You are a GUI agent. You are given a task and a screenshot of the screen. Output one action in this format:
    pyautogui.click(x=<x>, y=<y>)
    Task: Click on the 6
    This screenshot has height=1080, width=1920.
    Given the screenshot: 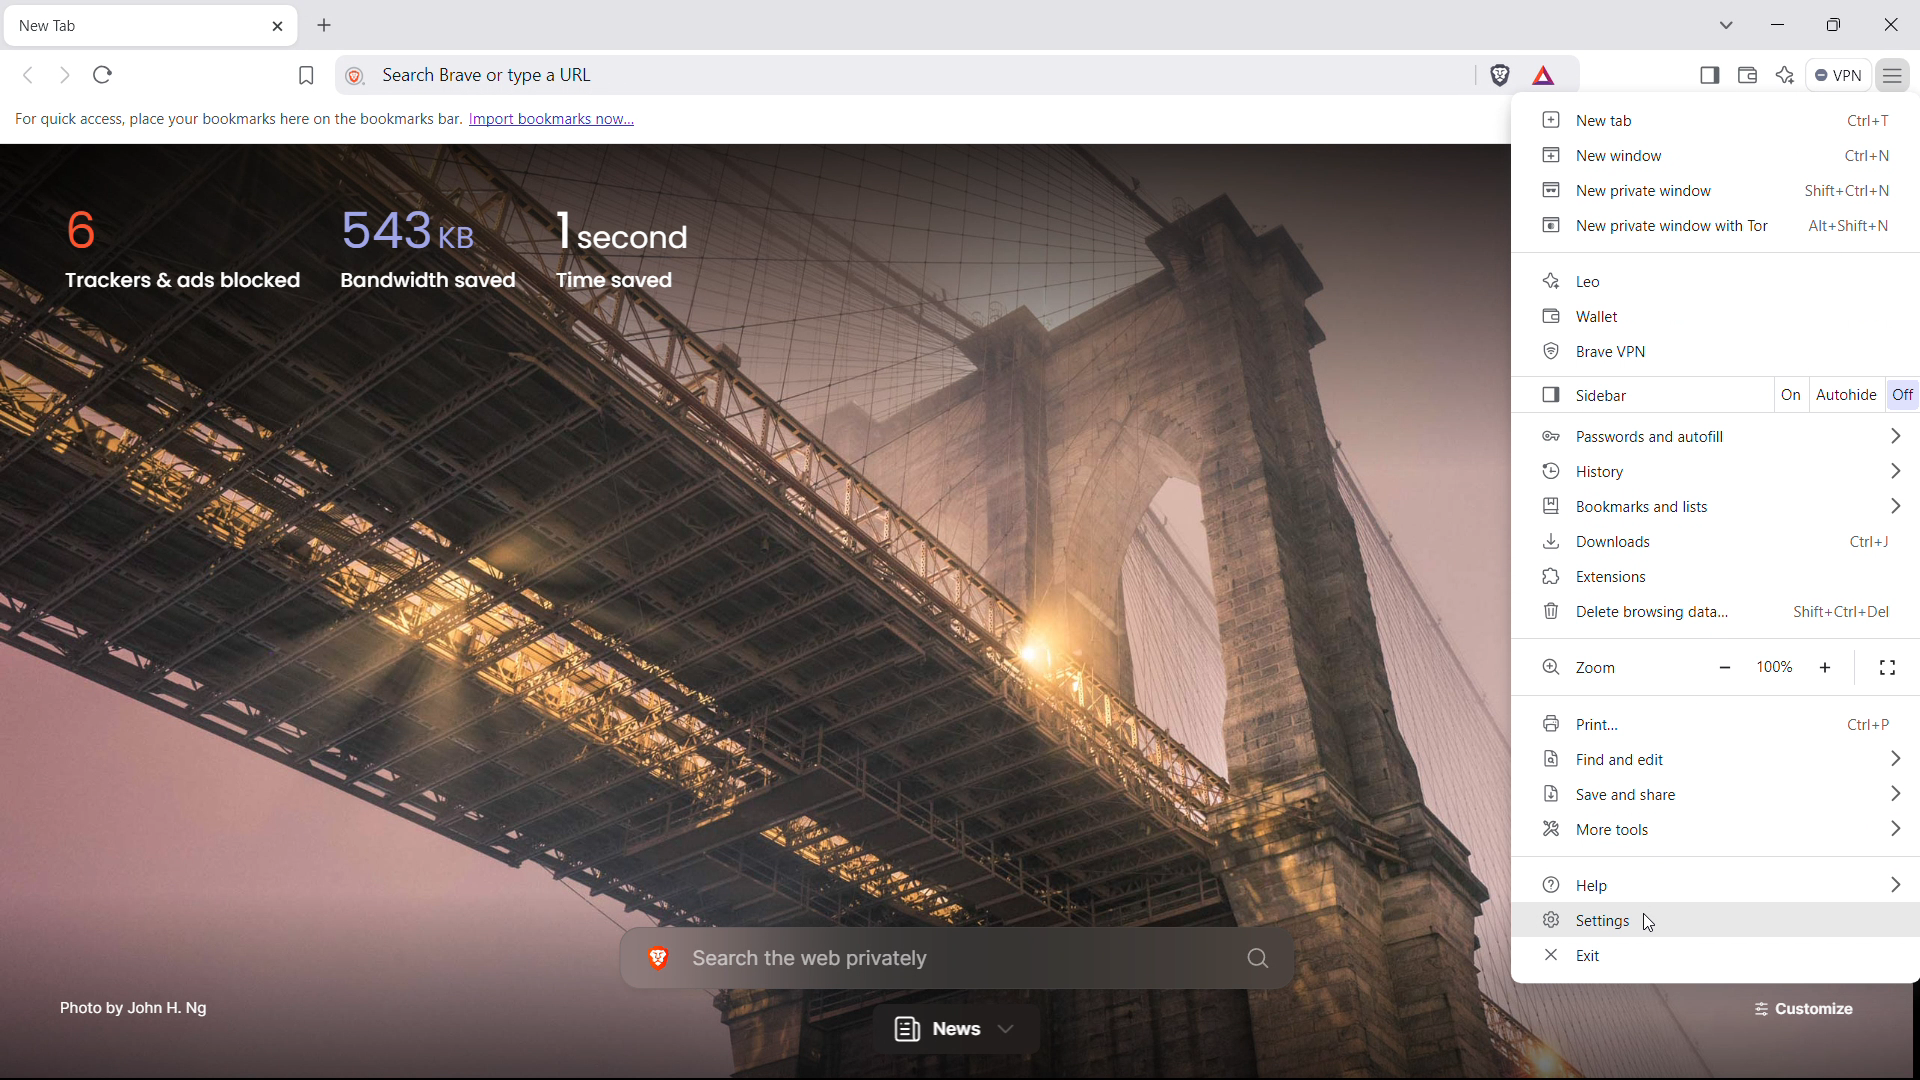 What is the action you would take?
    pyautogui.click(x=83, y=226)
    